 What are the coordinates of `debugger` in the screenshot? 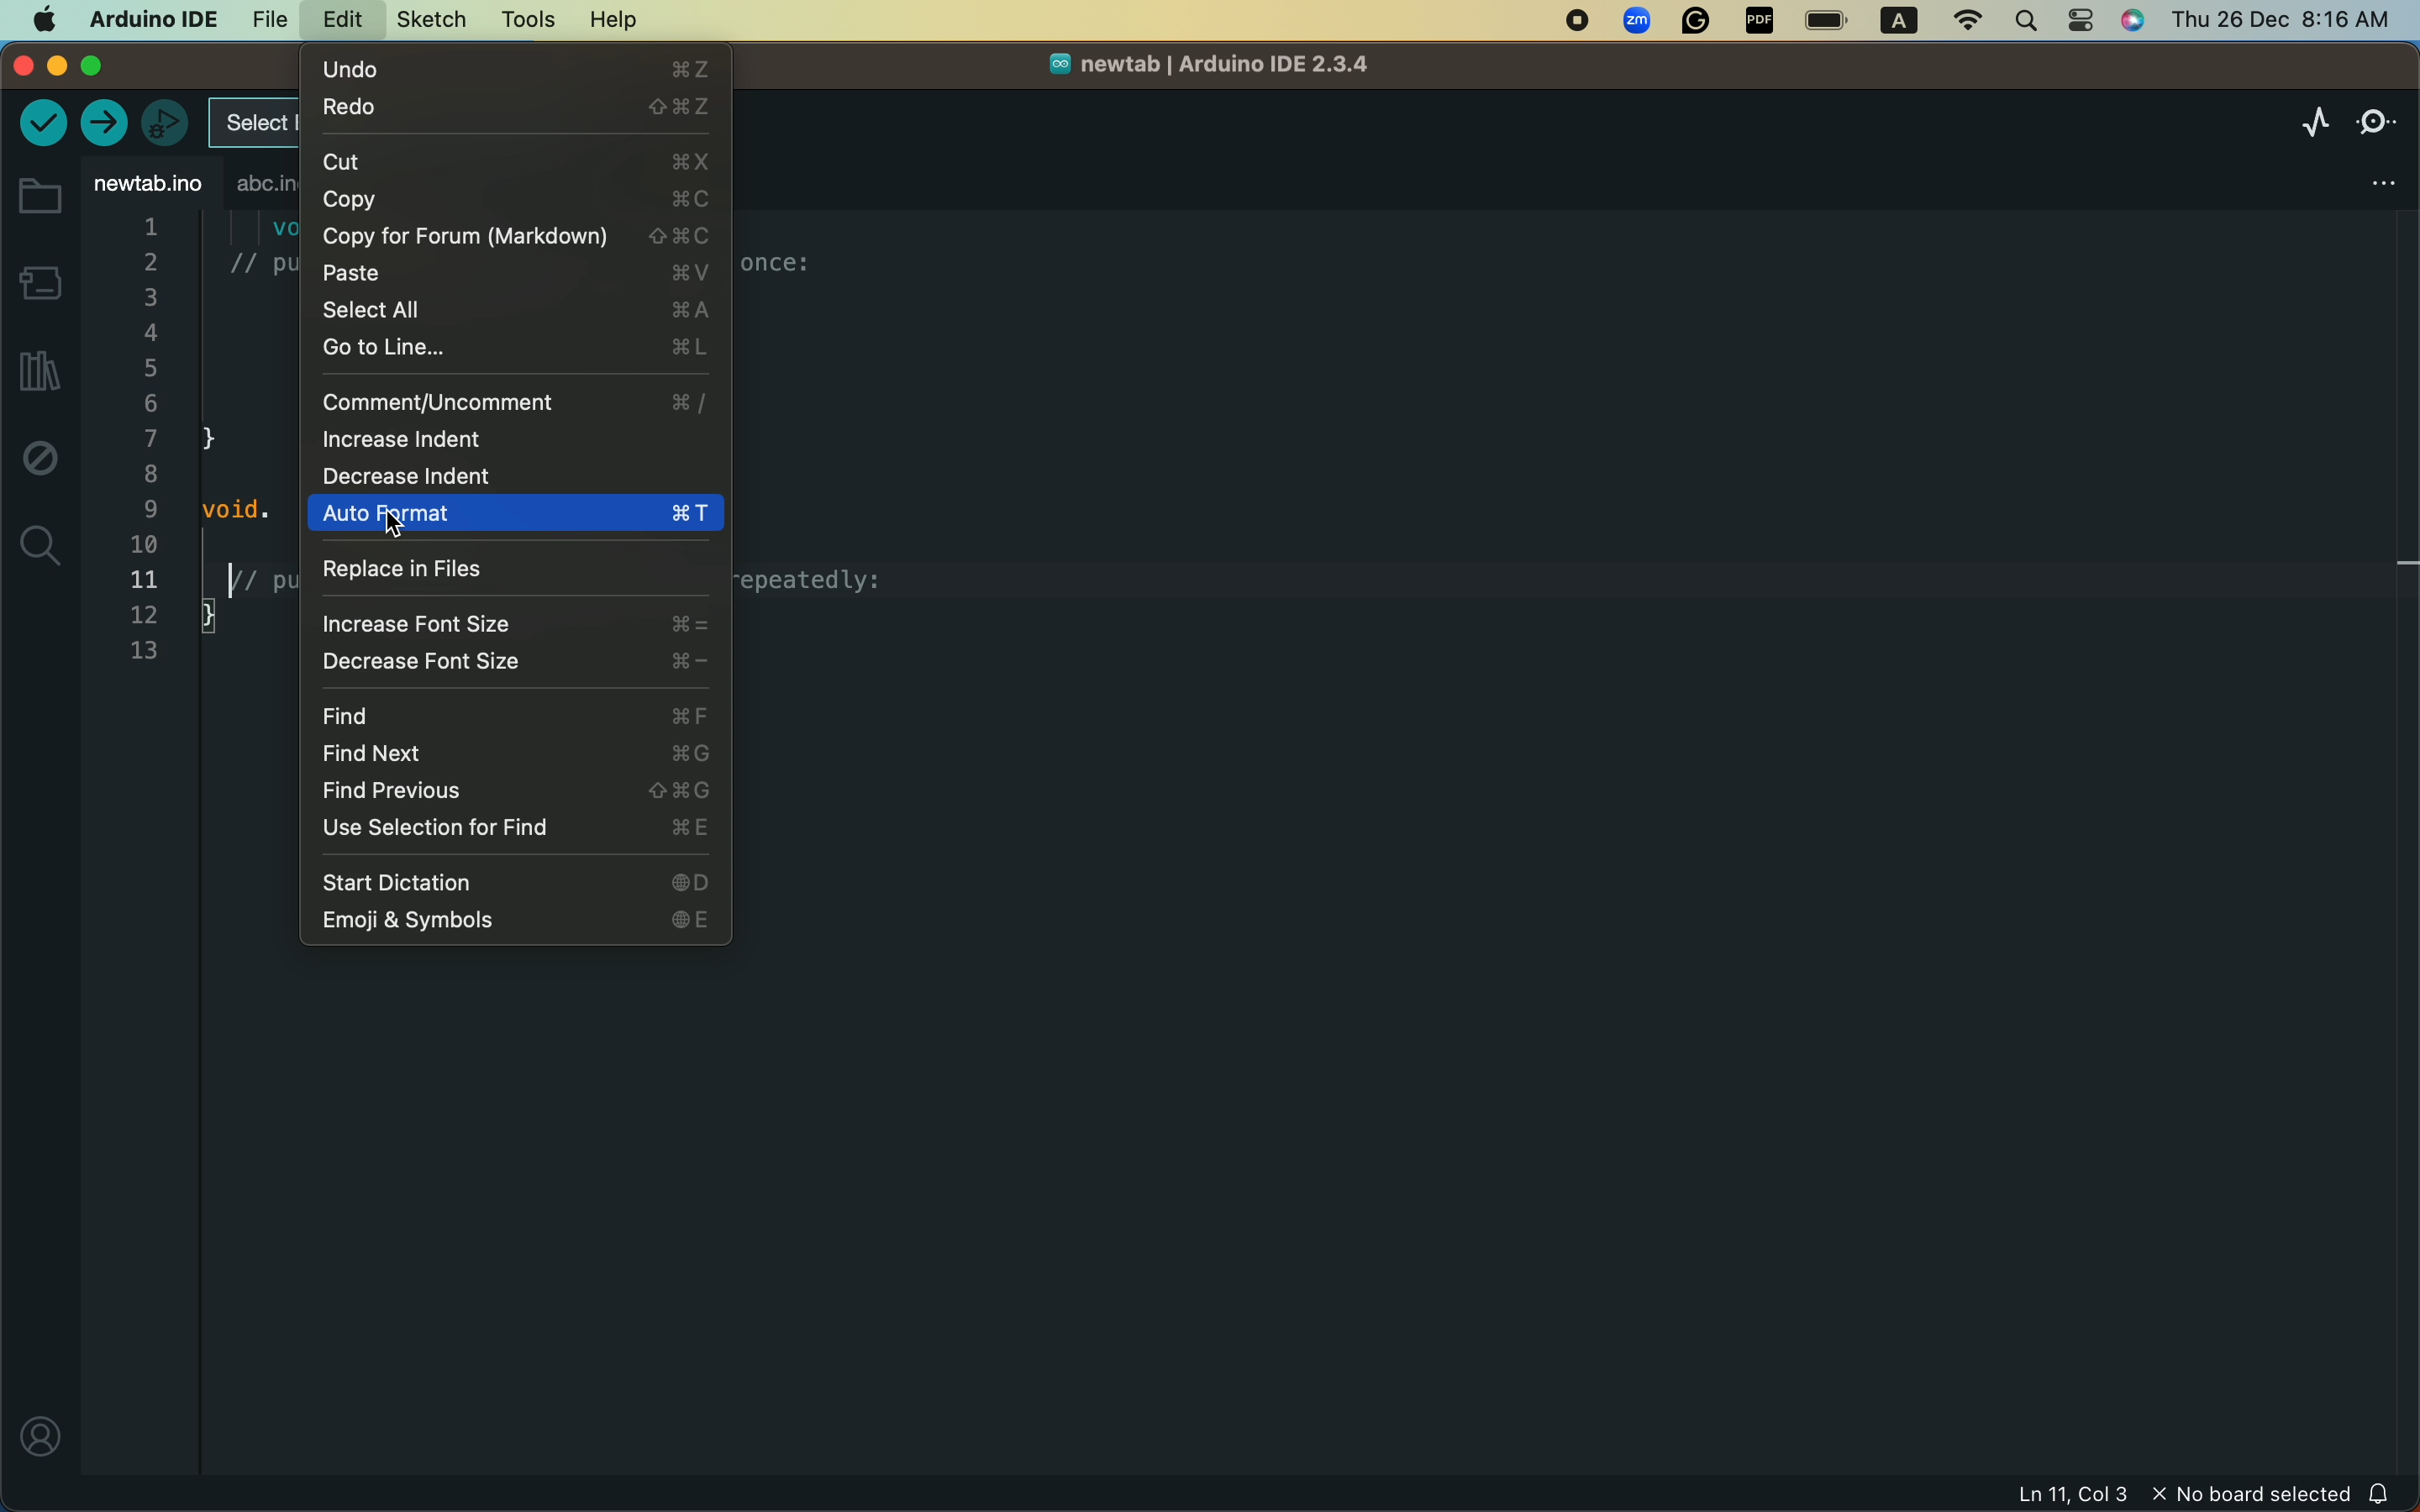 It's located at (164, 122).